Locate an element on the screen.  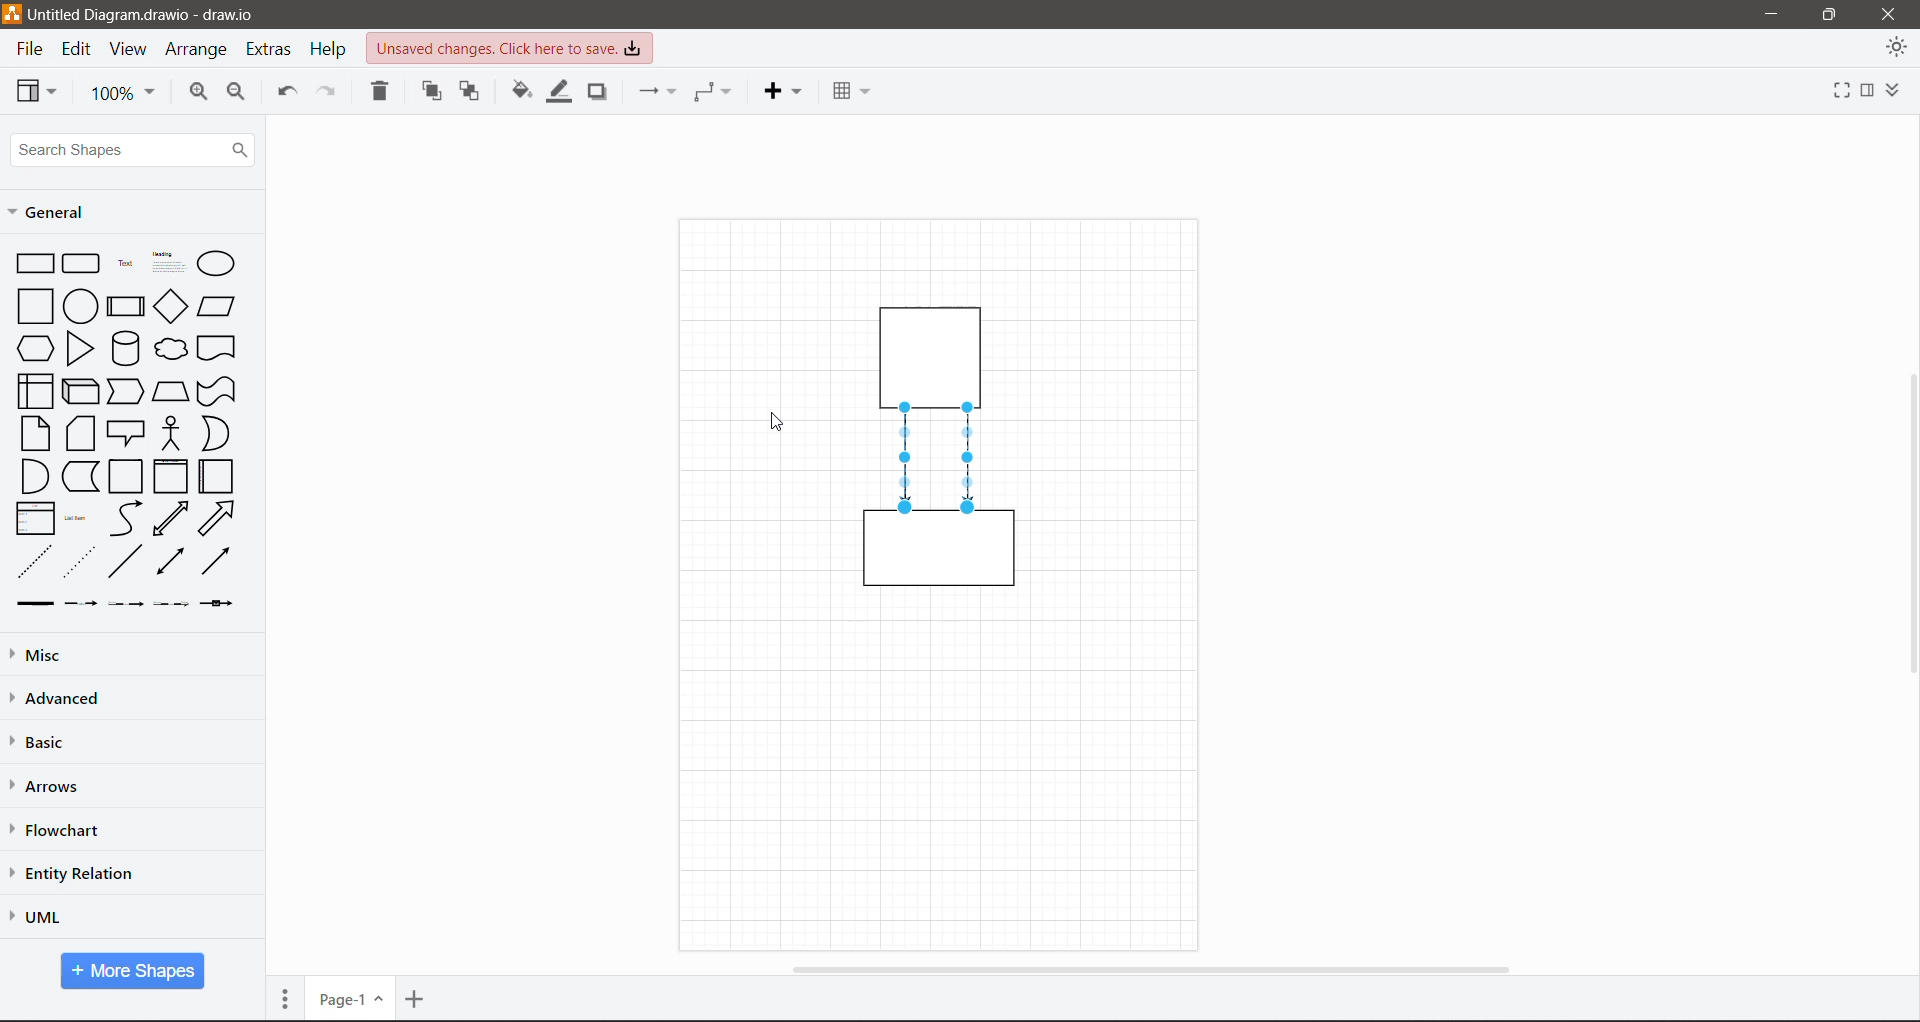
curve is located at coordinates (126, 519).